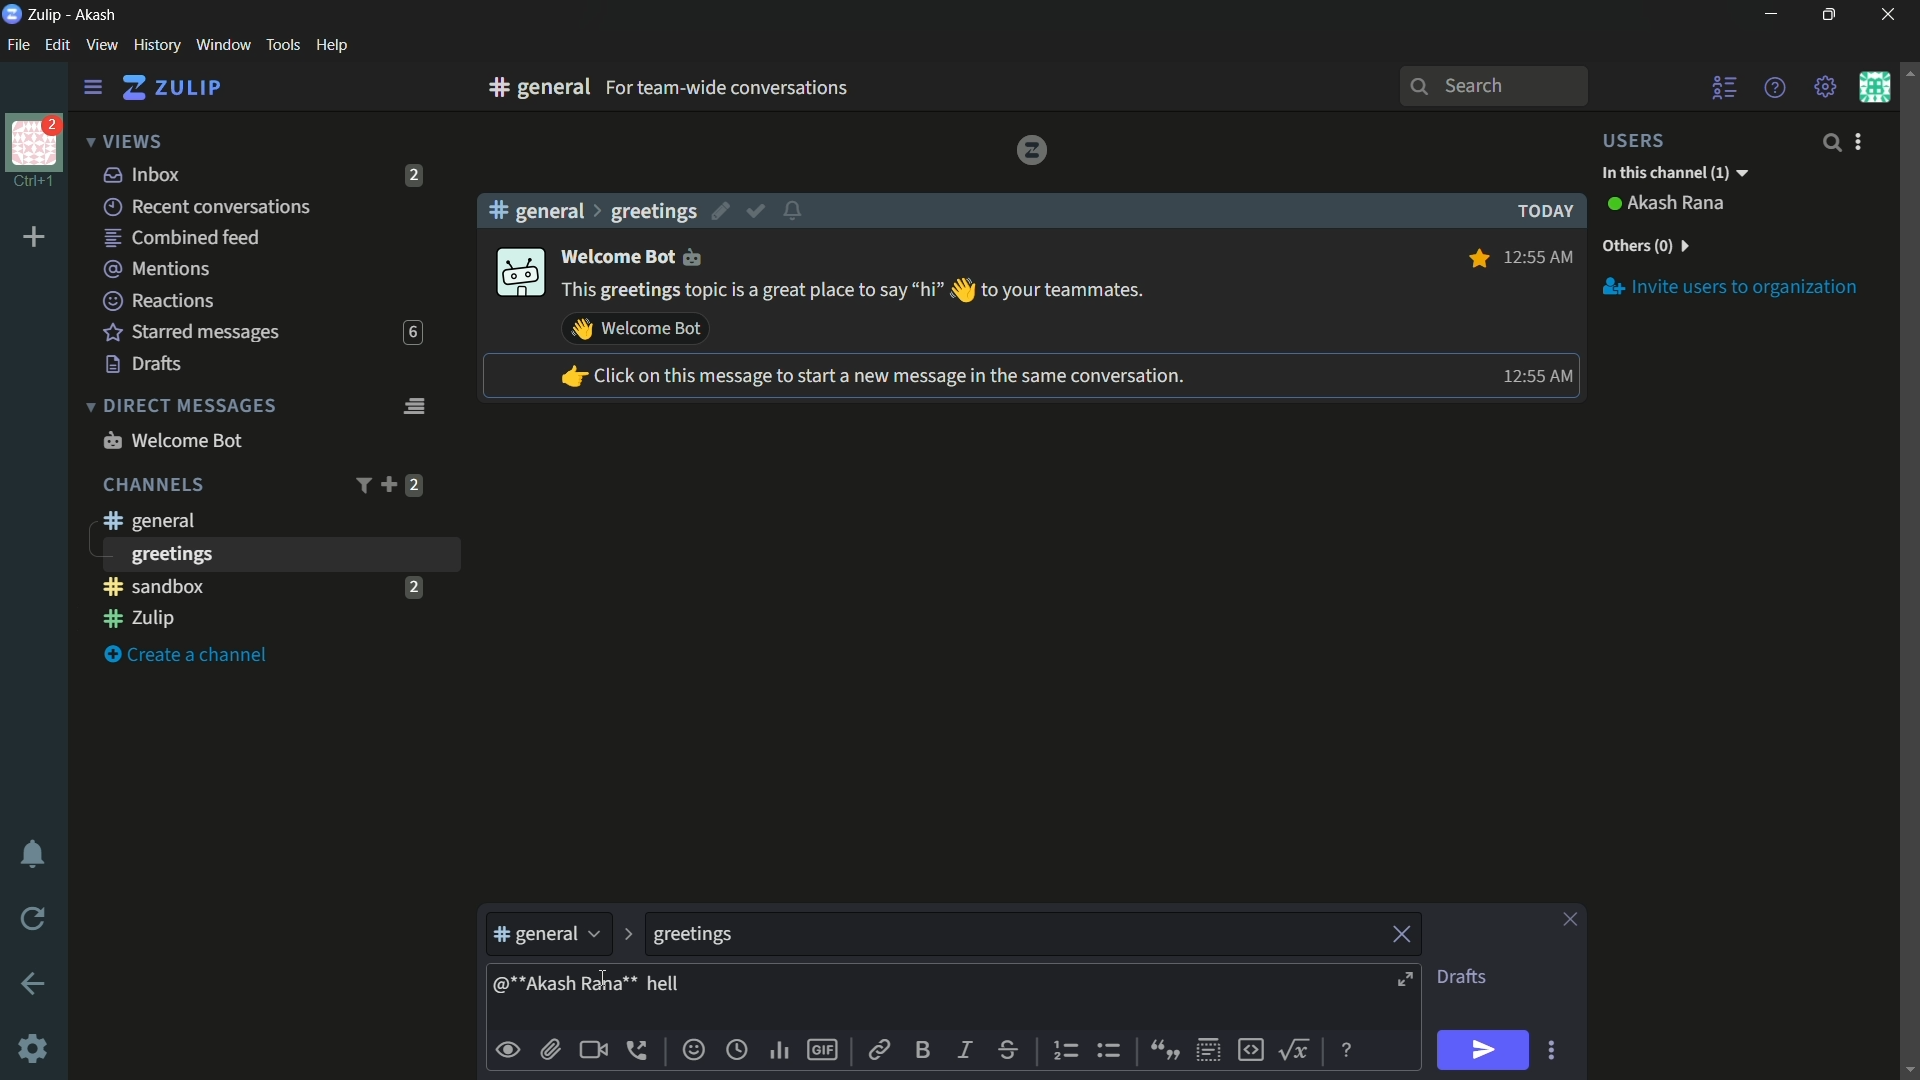  What do you see at coordinates (414, 485) in the screenshot?
I see `2 unread messages` at bounding box center [414, 485].